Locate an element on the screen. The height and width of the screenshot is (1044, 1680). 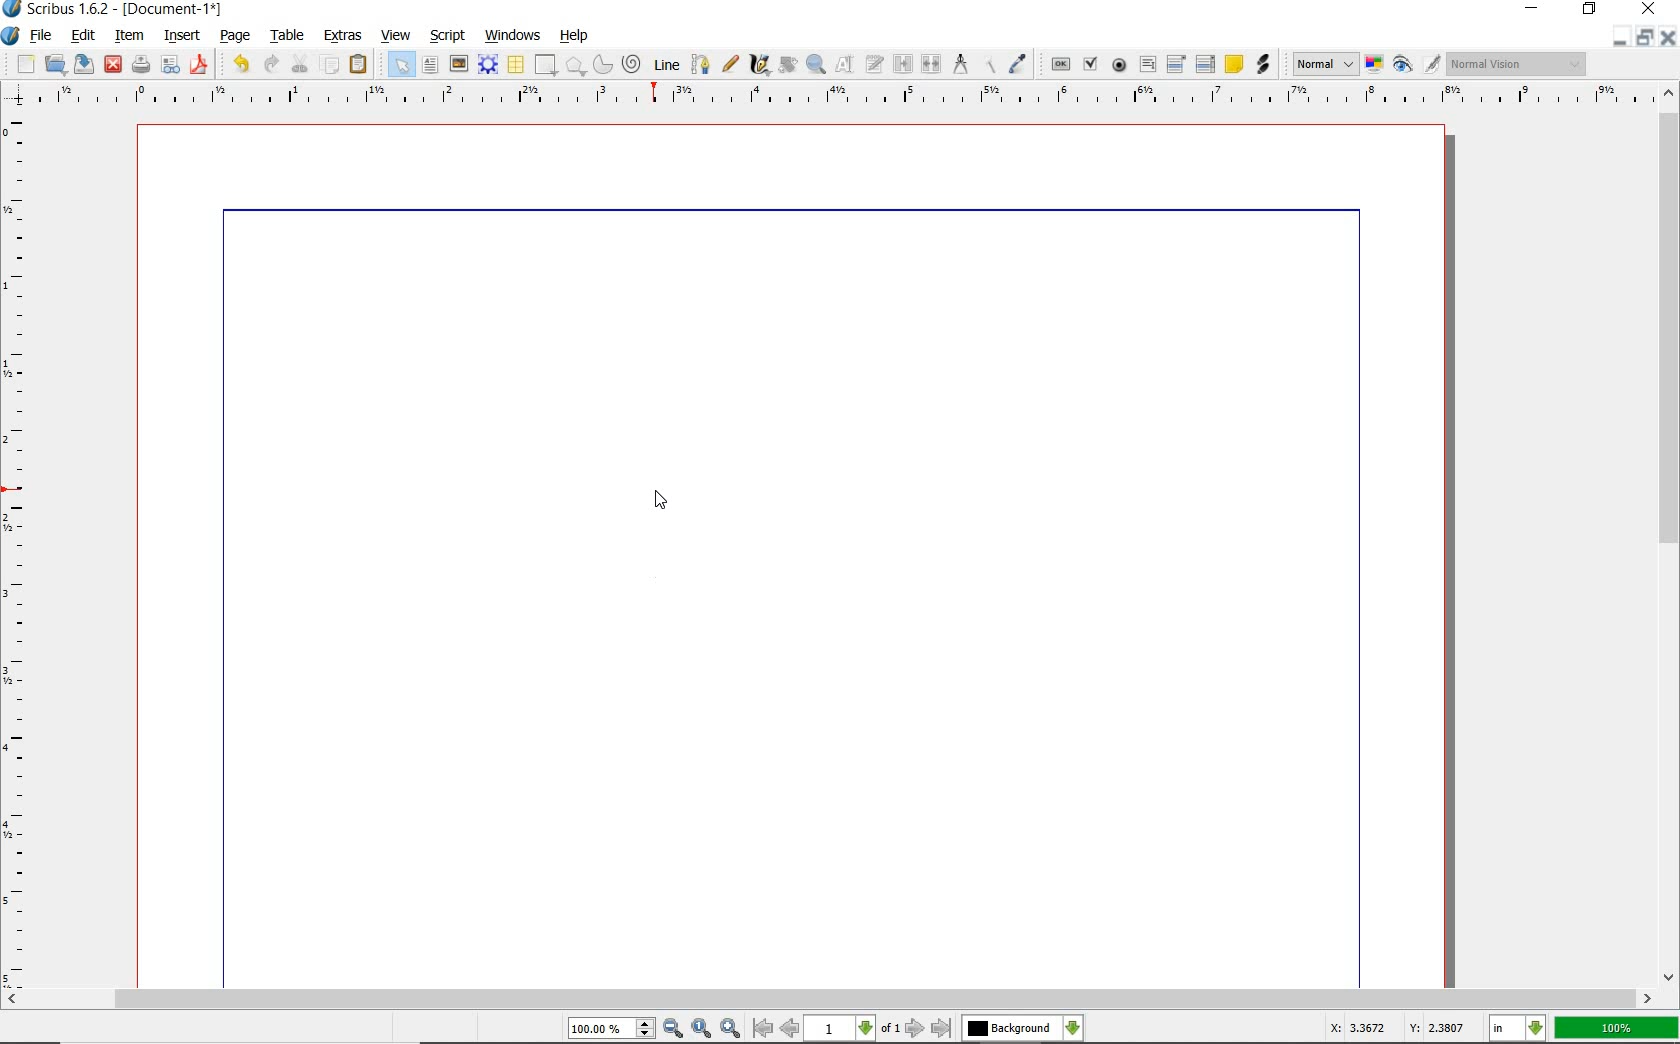
arc is located at coordinates (603, 65).